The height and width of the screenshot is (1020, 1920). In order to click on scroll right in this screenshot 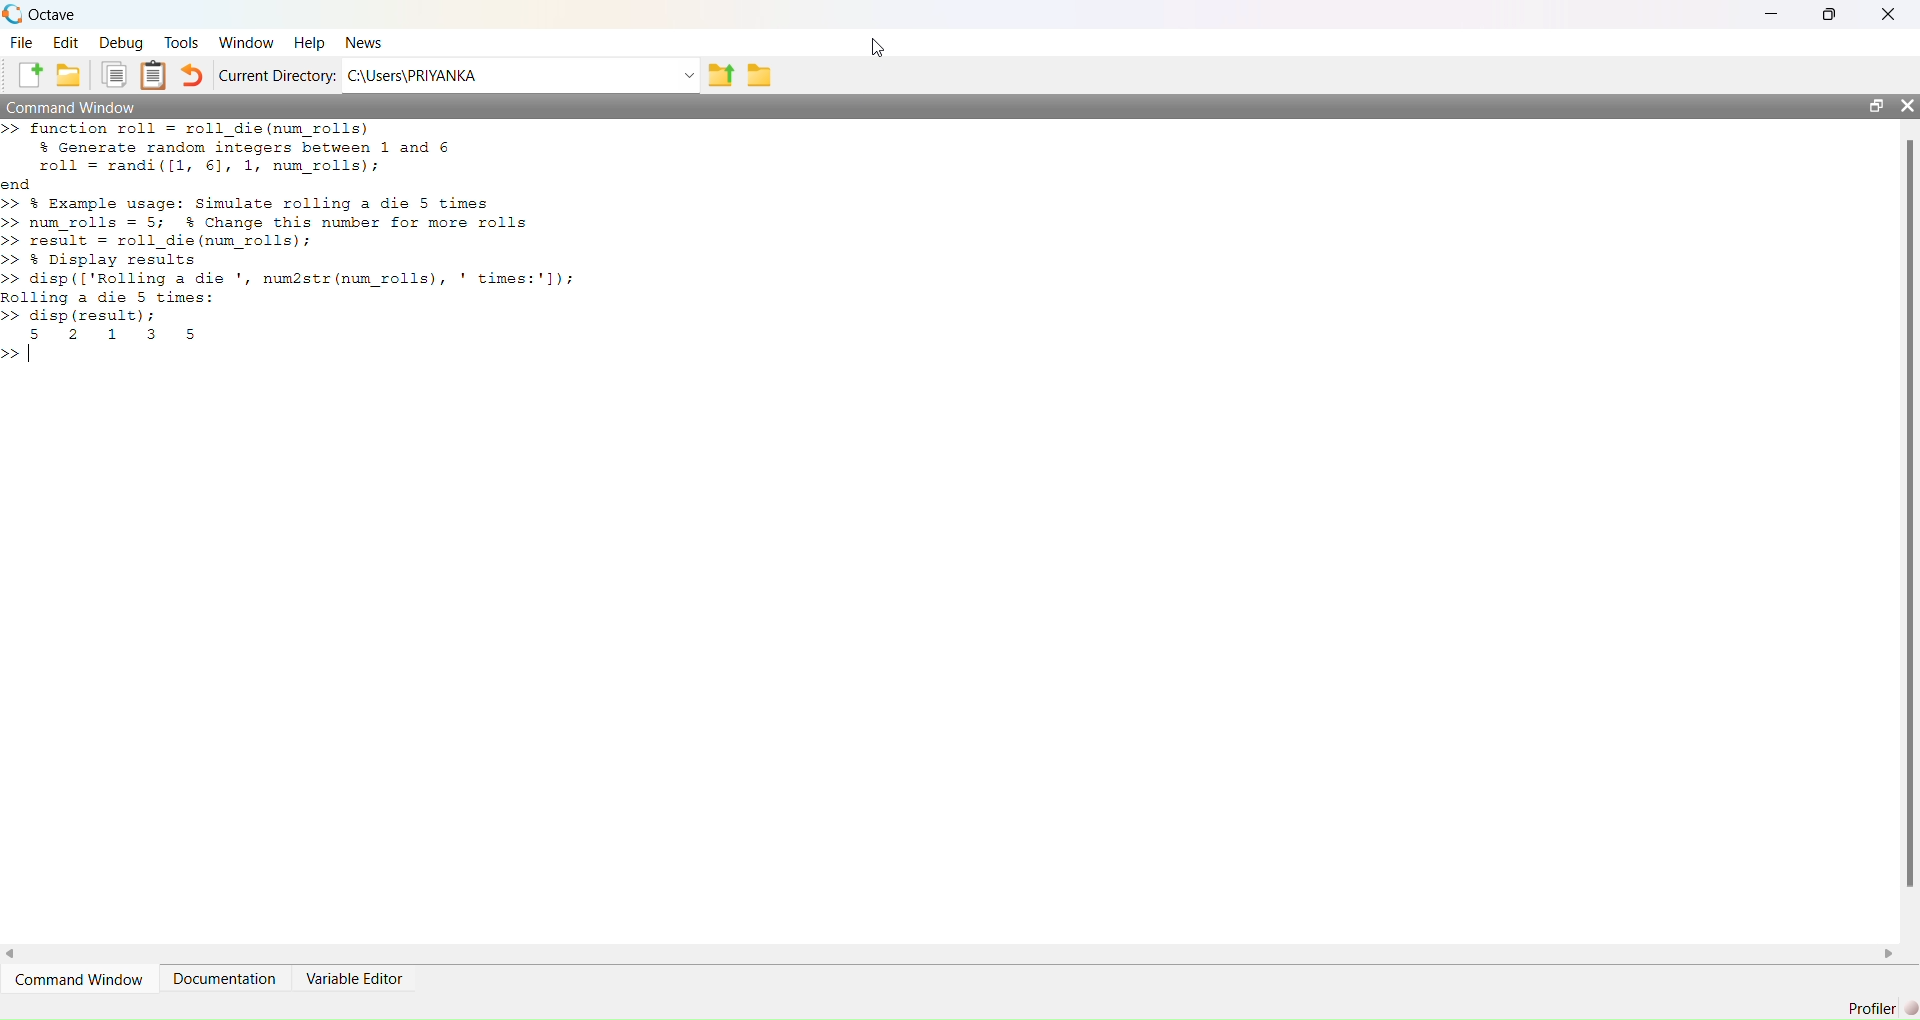, I will do `click(1890, 953)`.